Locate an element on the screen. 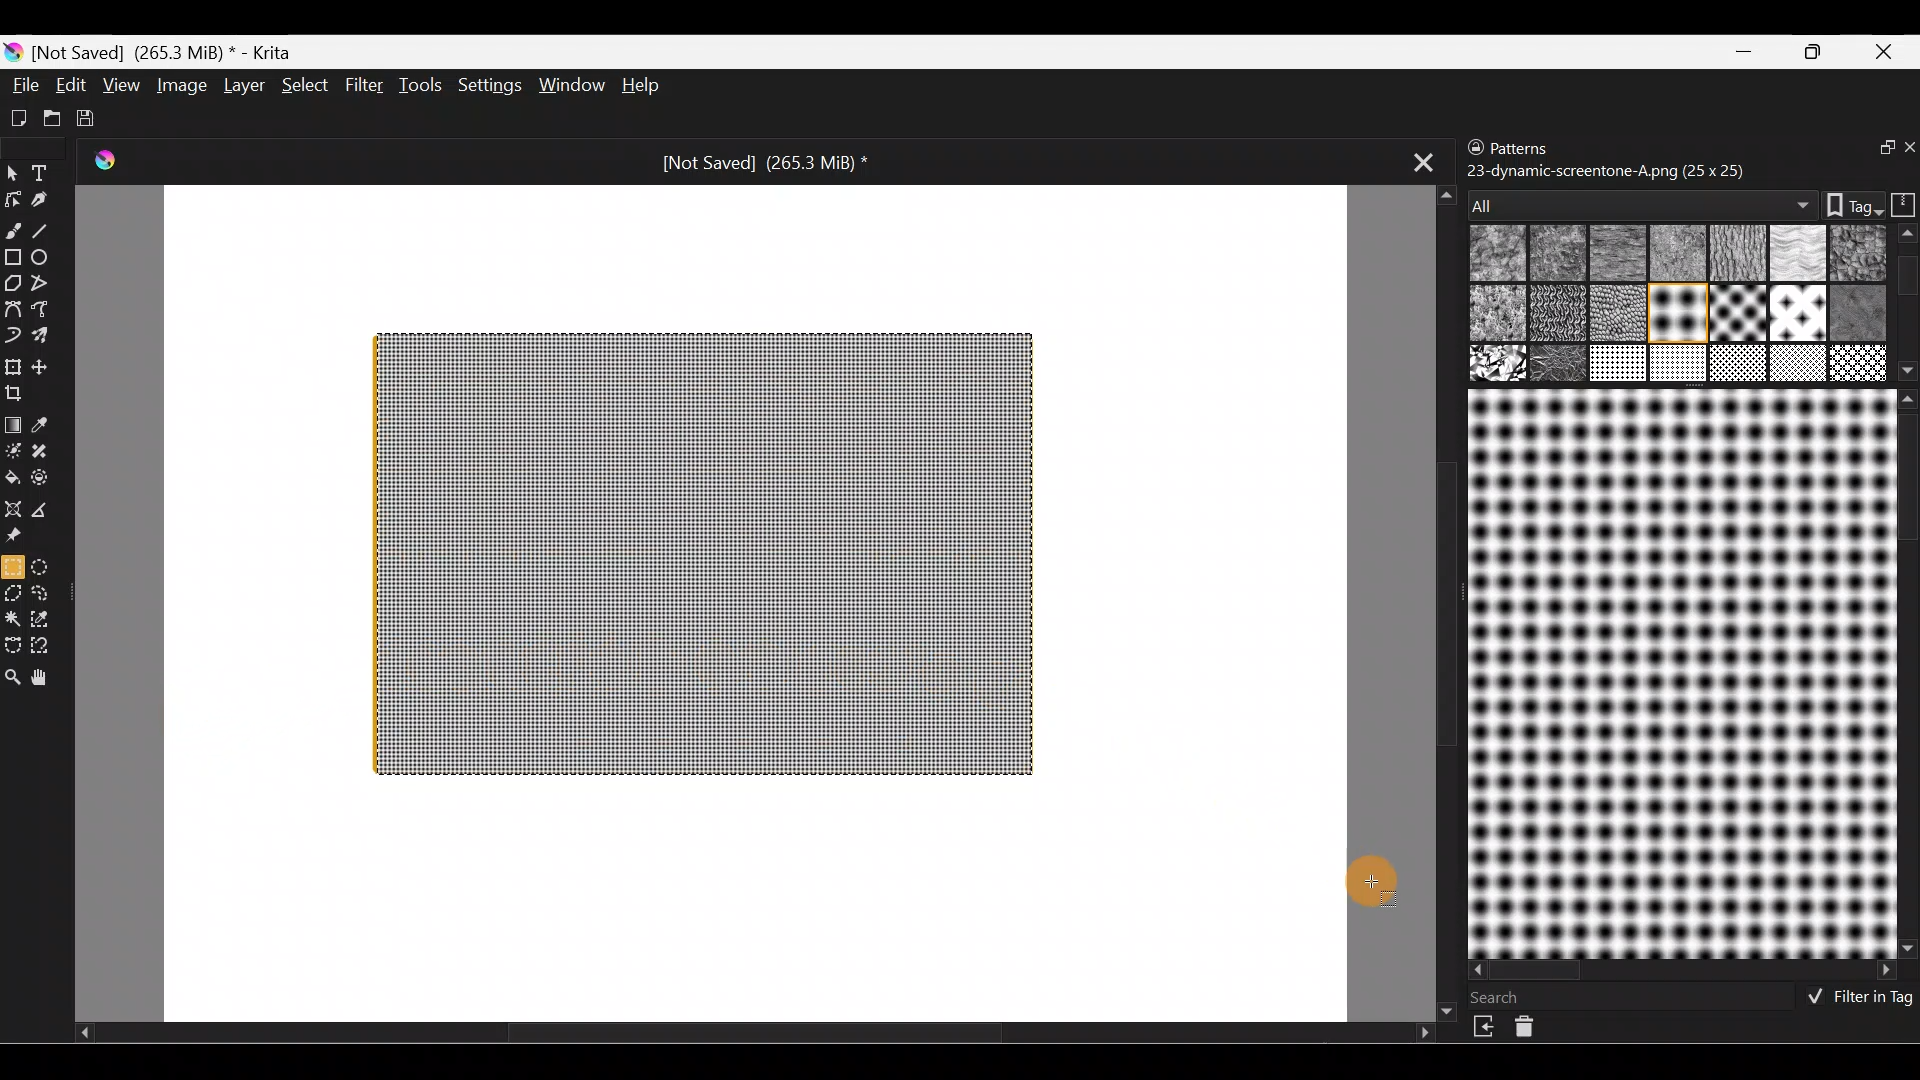 Image resolution: width=1920 pixels, height=1080 pixels. Tags is located at coordinates (1844, 203).